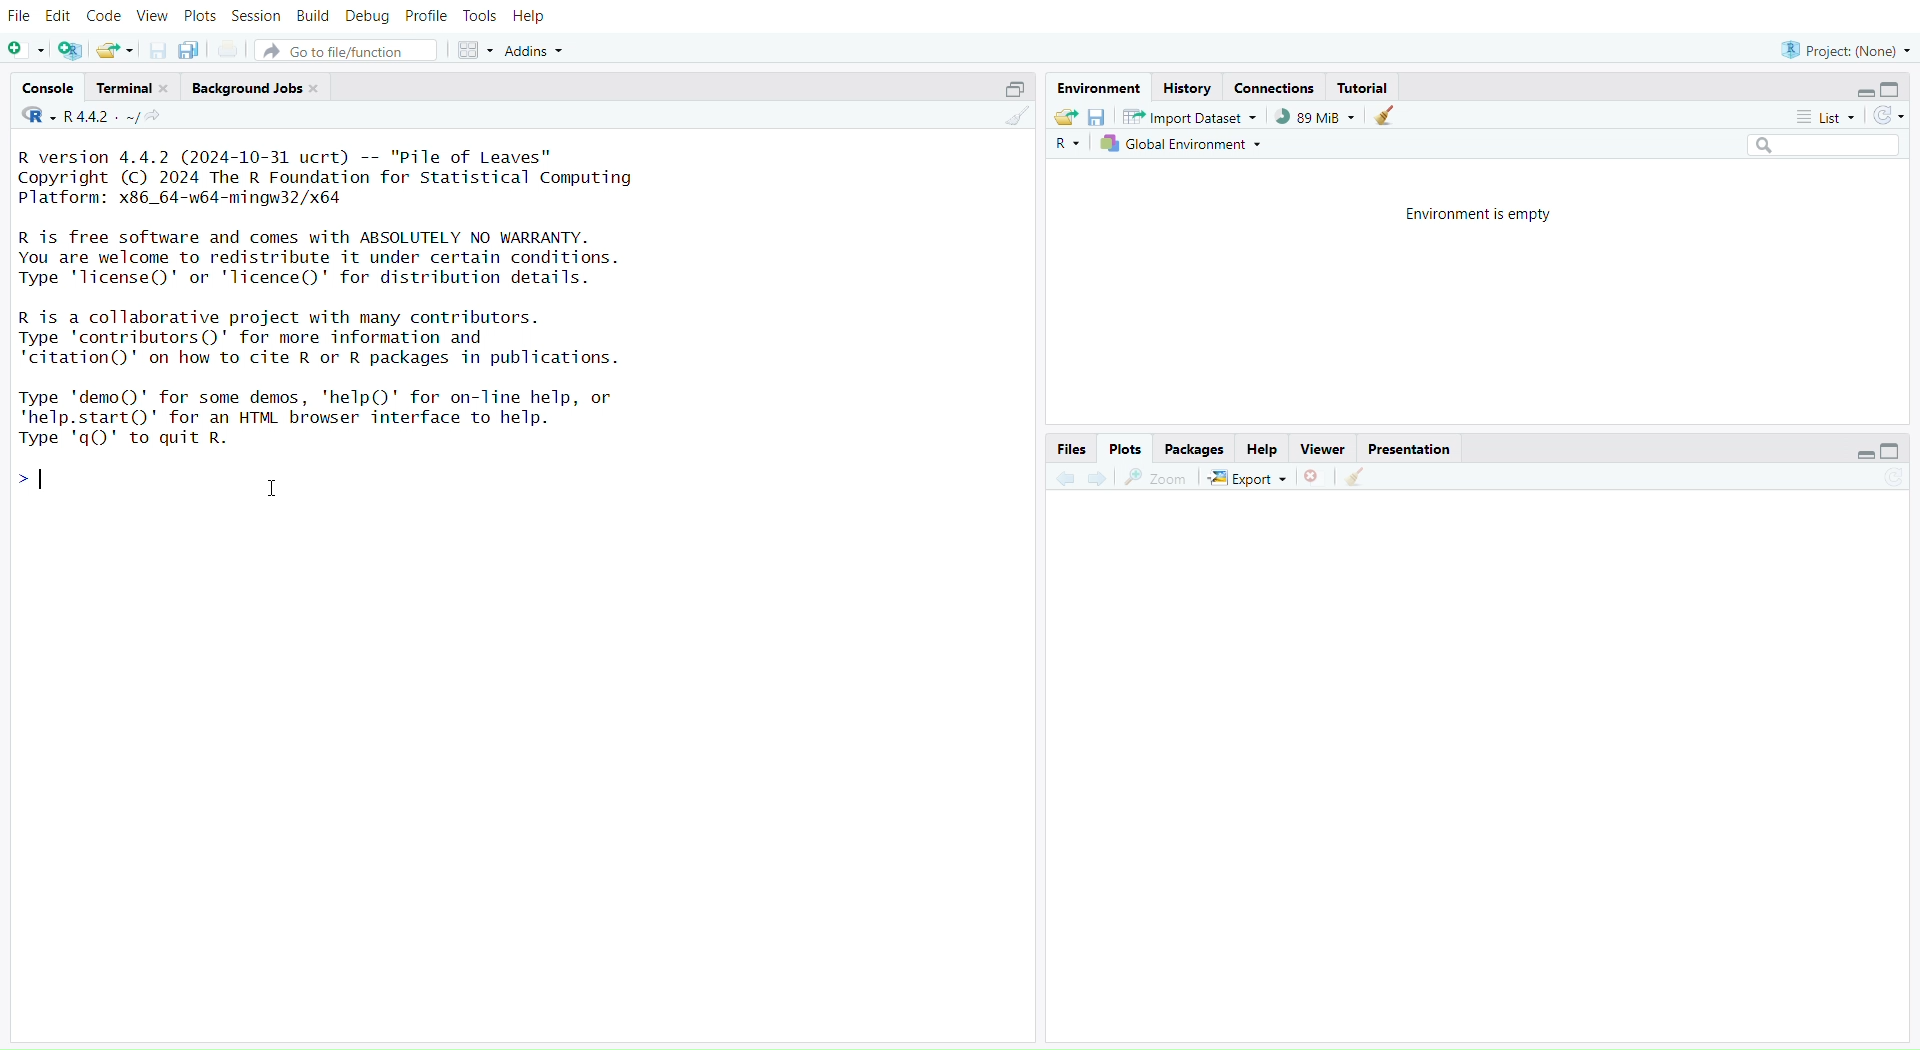 This screenshot has height=1050, width=1920. Describe the element at coordinates (1361, 476) in the screenshot. I see `Clear console (Ctrl +L)` at that location.